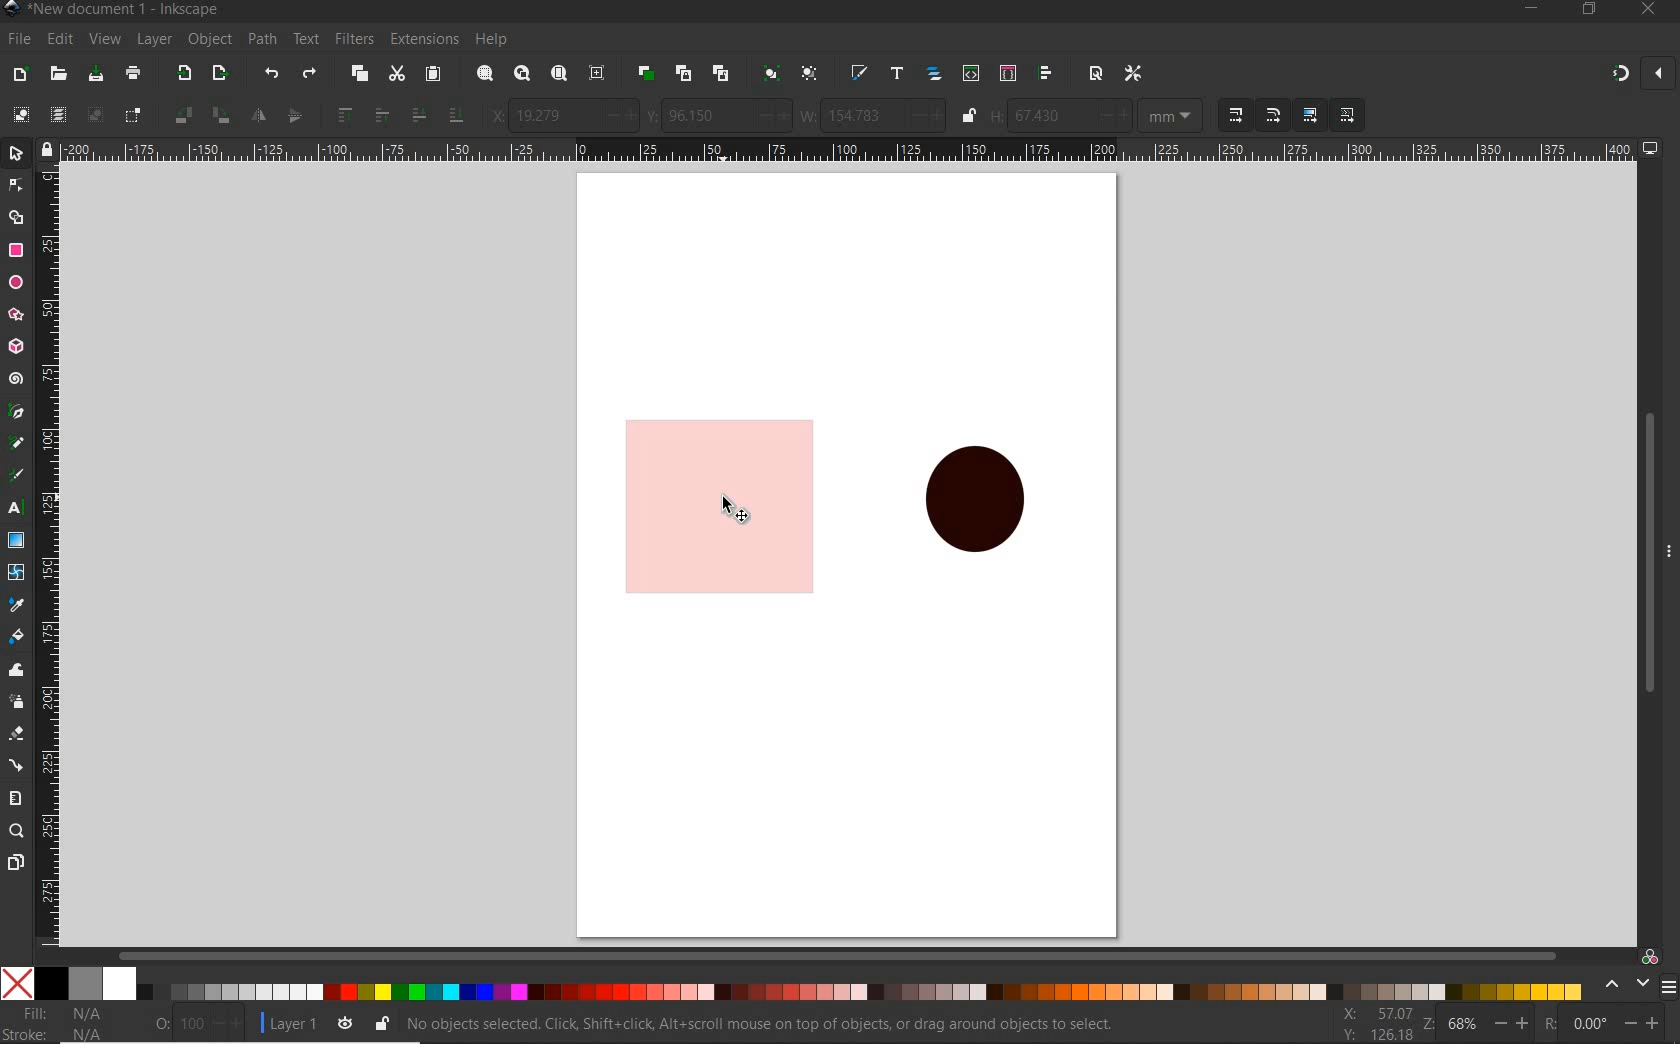 The height and width of the screenshot is (1044, 1680). Describe the element at coordinates (133, 116) in the screenshot. I see `toggle selection box` at that location.